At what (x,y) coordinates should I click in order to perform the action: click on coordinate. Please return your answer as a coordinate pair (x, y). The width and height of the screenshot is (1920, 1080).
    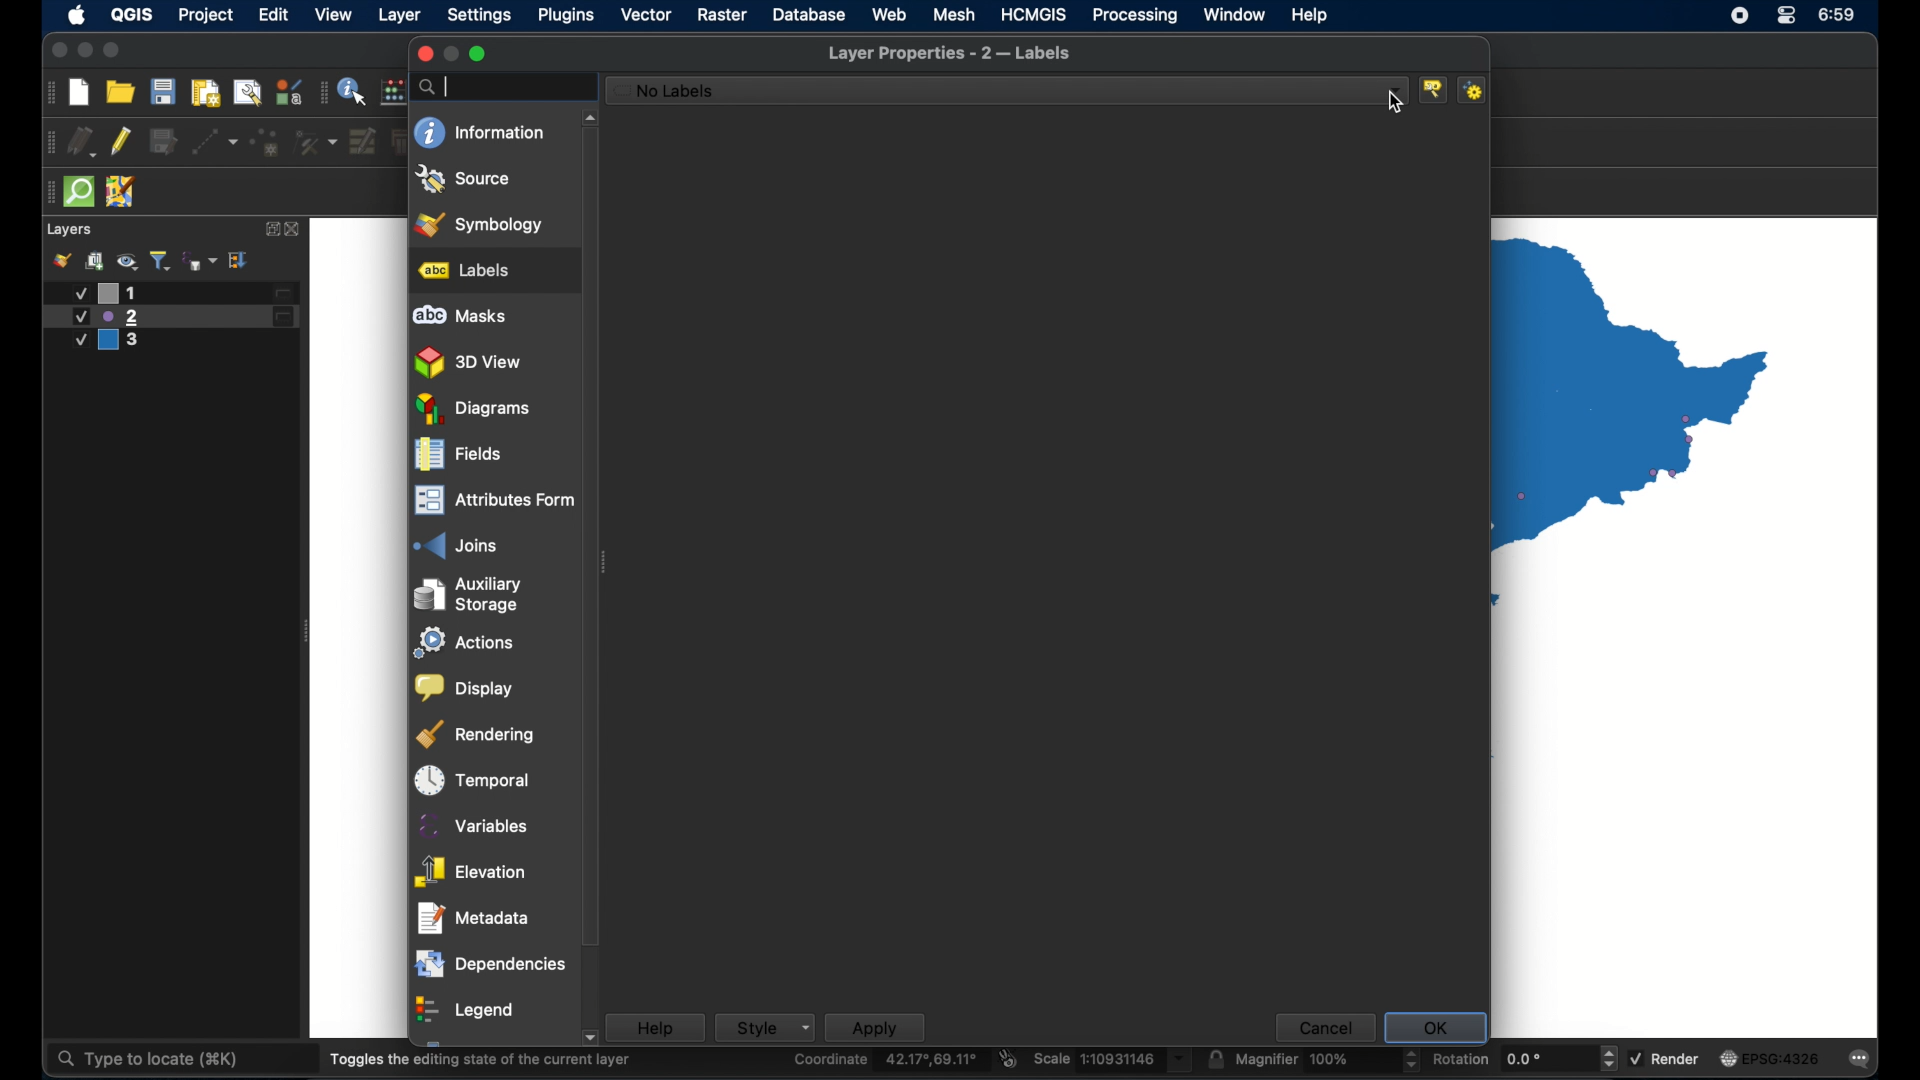
    Looking at the image, I should click on (888, 1060).